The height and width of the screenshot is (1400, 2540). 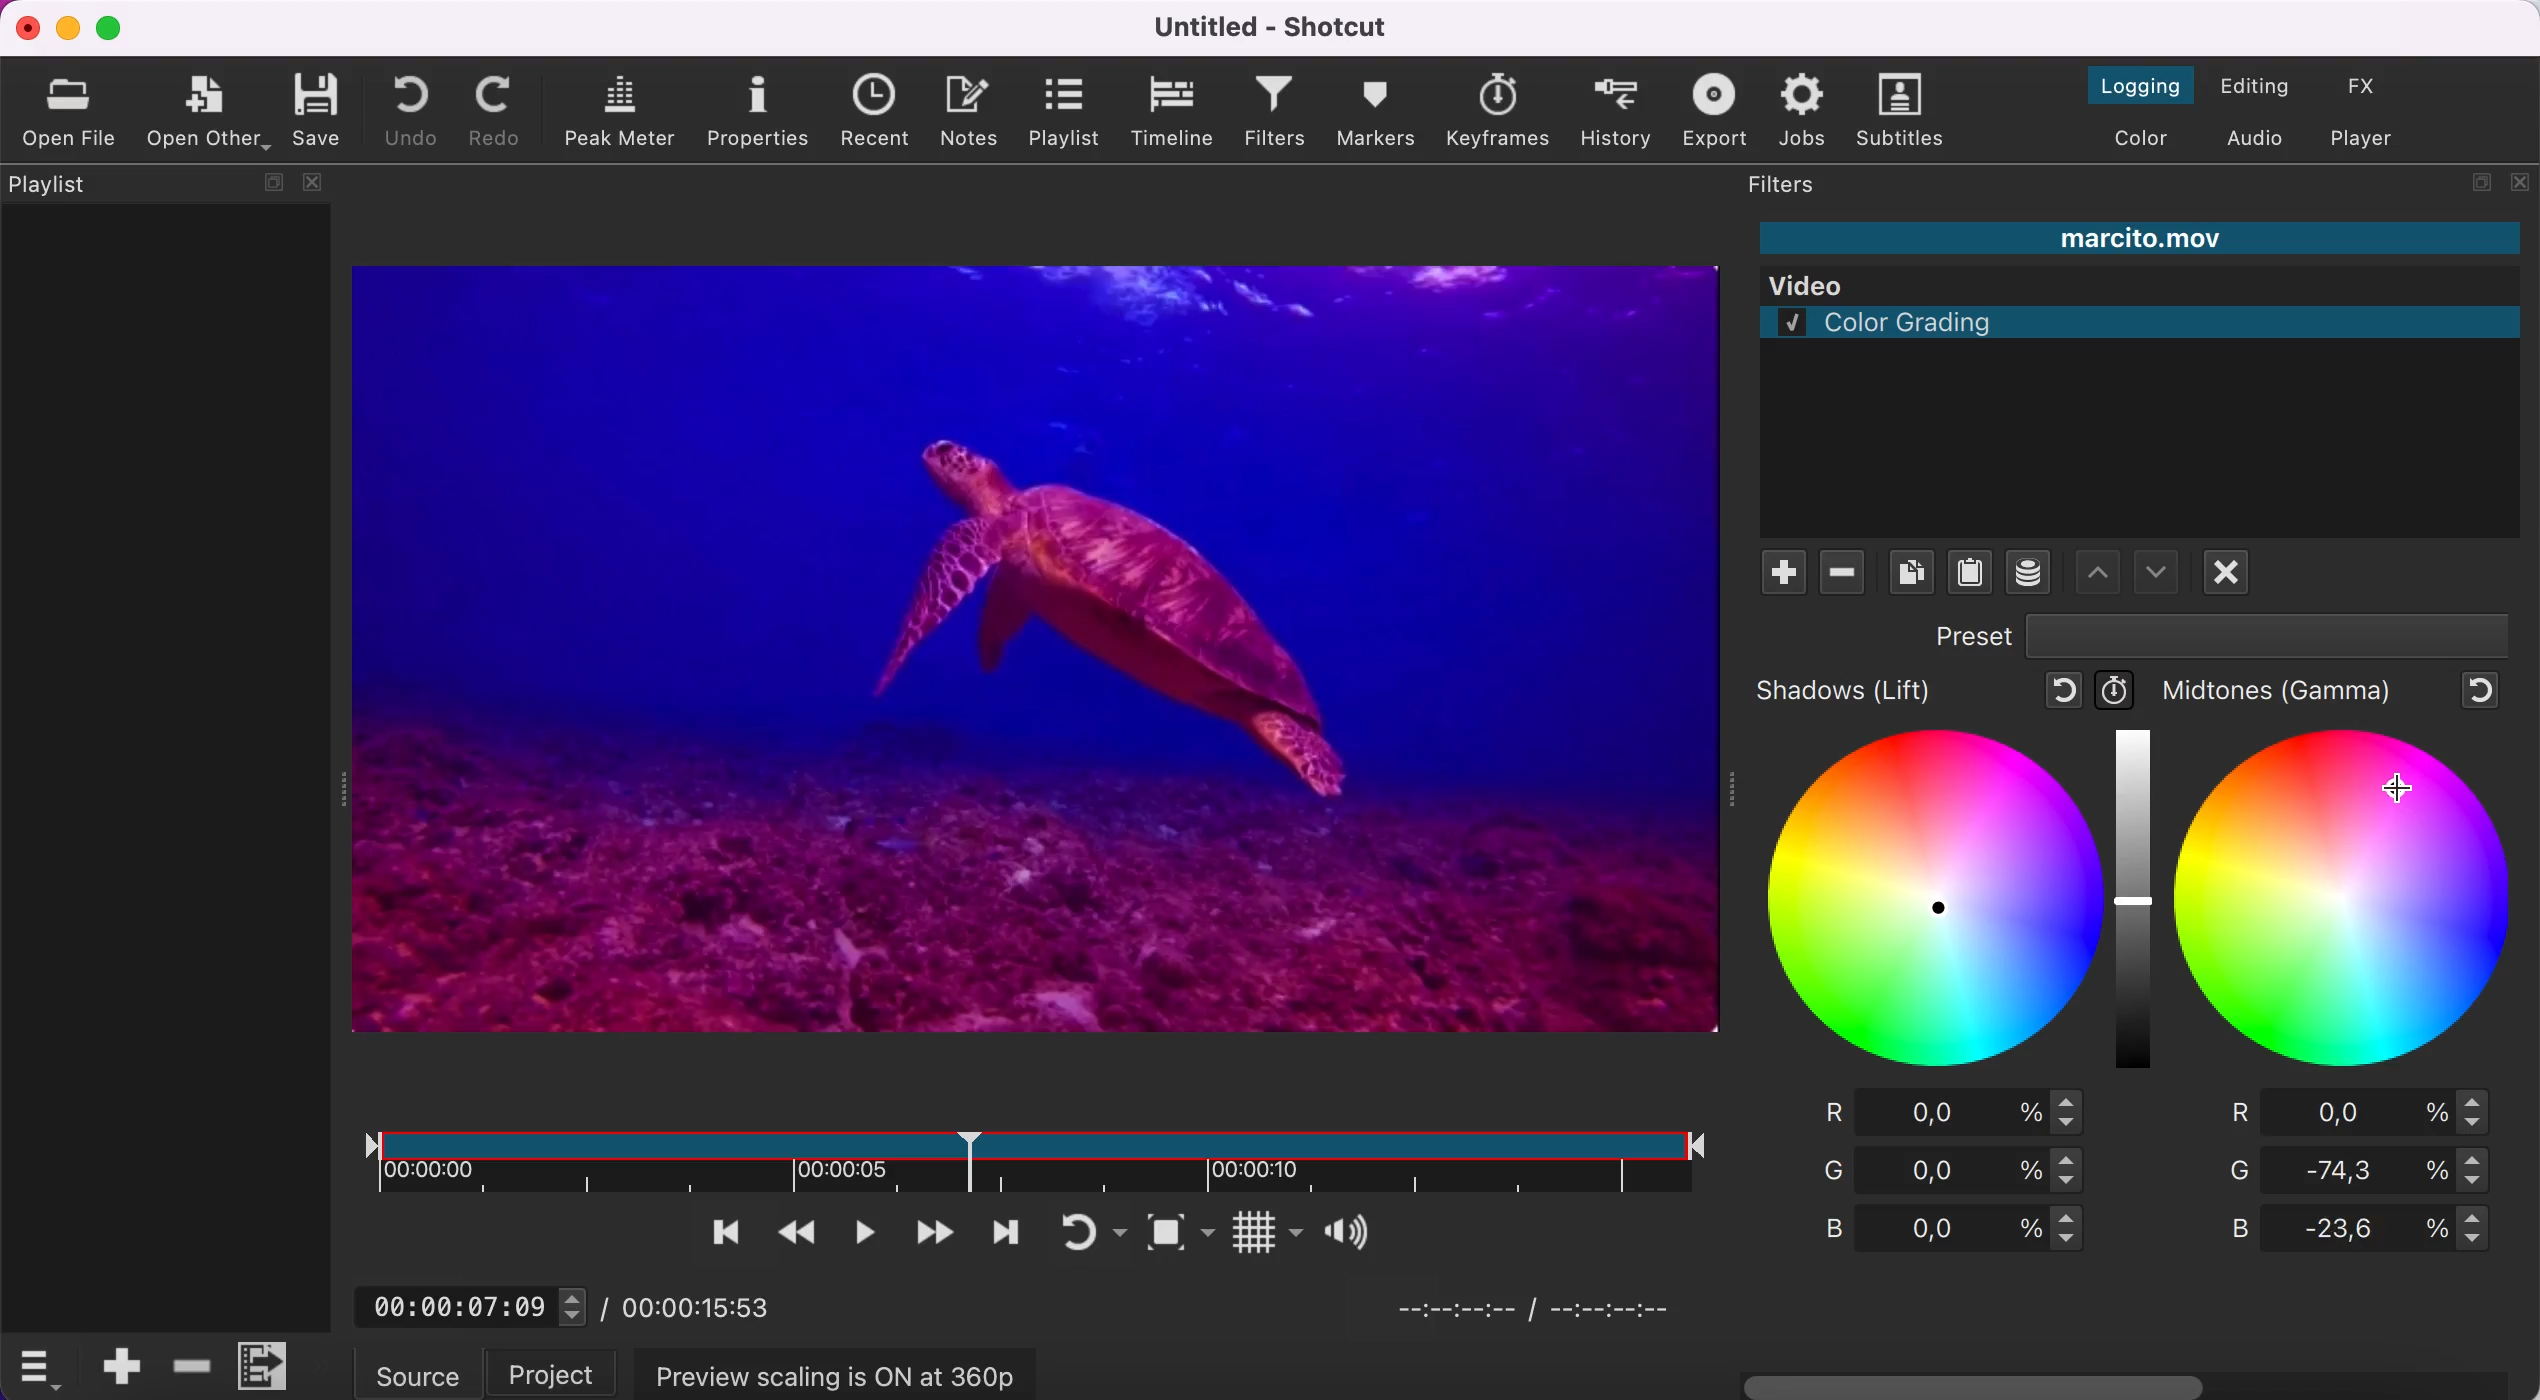 I want to click on timelime options, so click(x=41, y=1368).